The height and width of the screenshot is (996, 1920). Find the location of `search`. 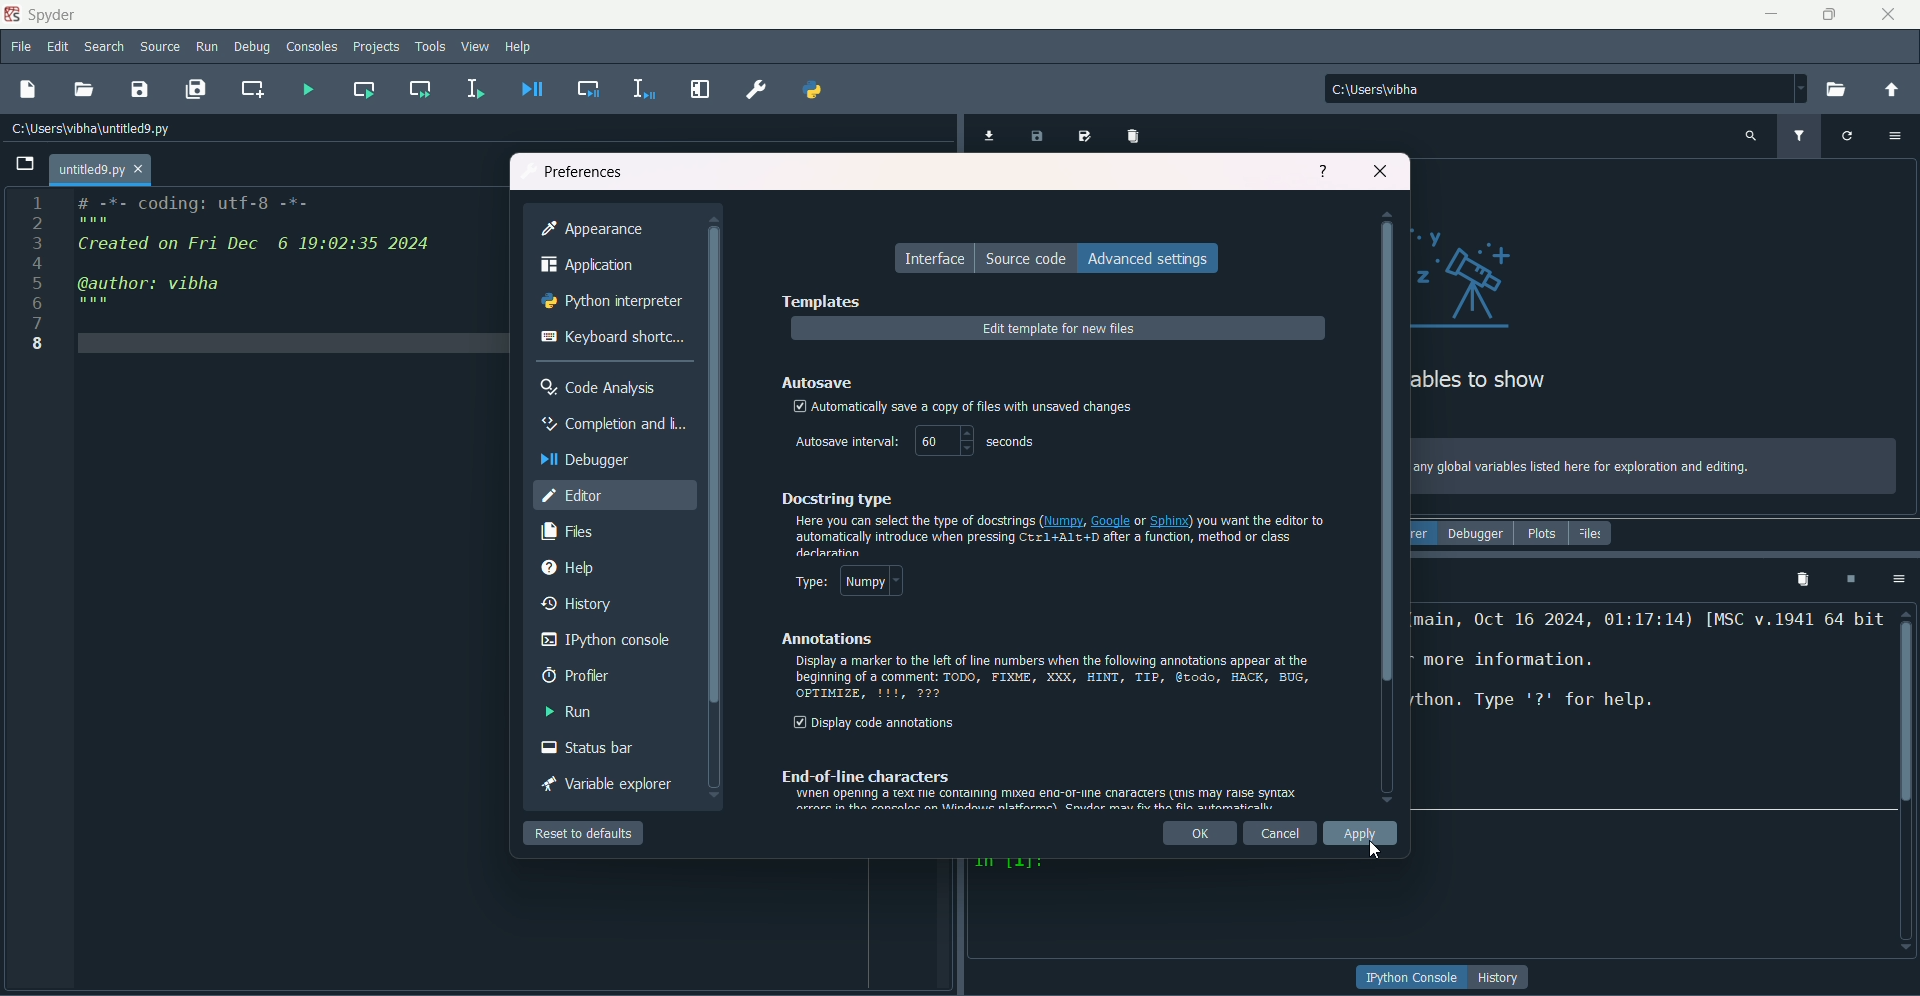

search is located at coordinates (104, 49).